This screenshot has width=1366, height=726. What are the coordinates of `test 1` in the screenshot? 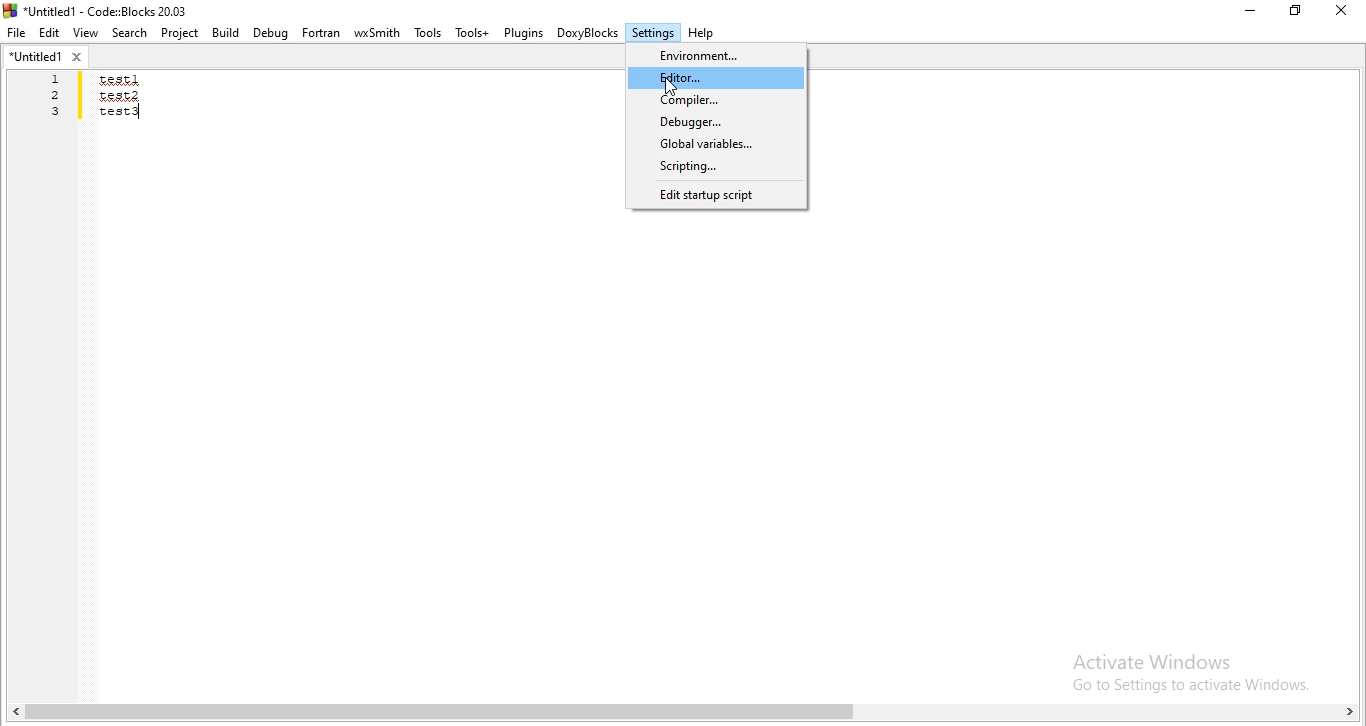 It's located at (118, 81).